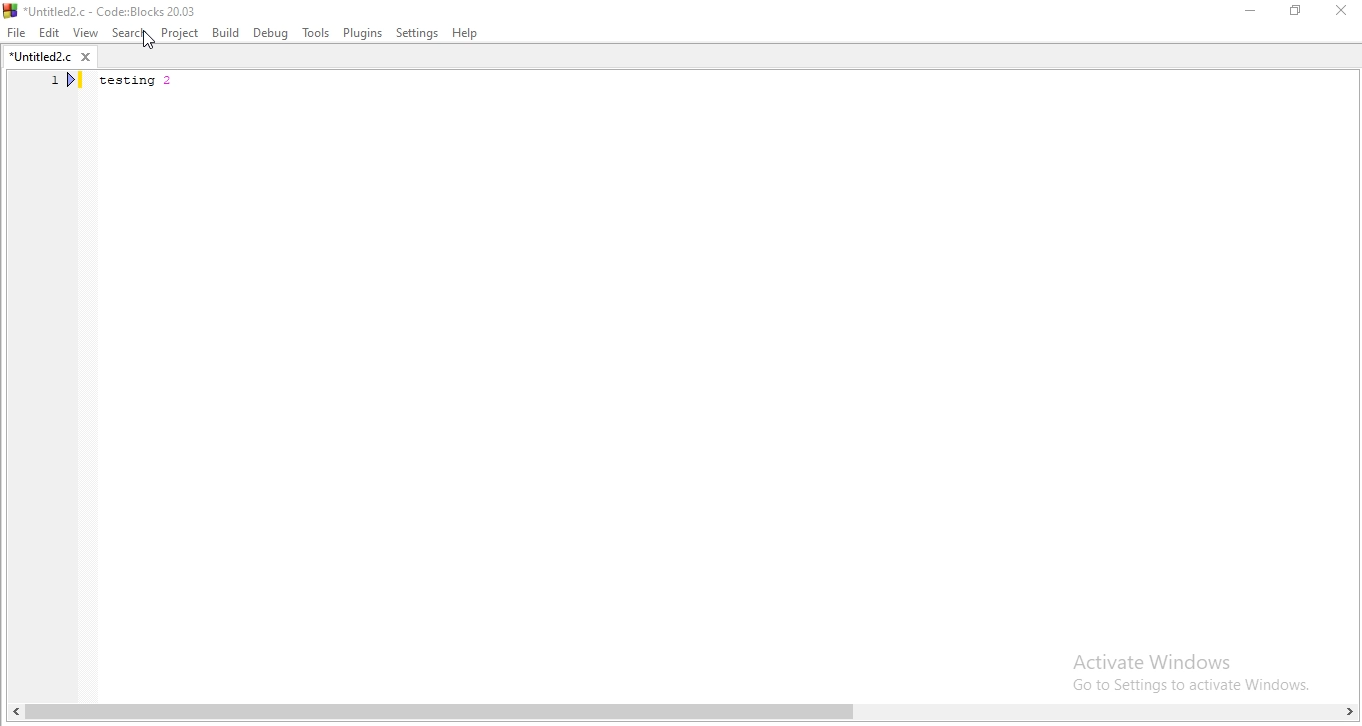 The width and height of the screenshot is (1362, 726). Describe the element at coordinates (85, 32) in the screenshot. I see `View ` at that location.